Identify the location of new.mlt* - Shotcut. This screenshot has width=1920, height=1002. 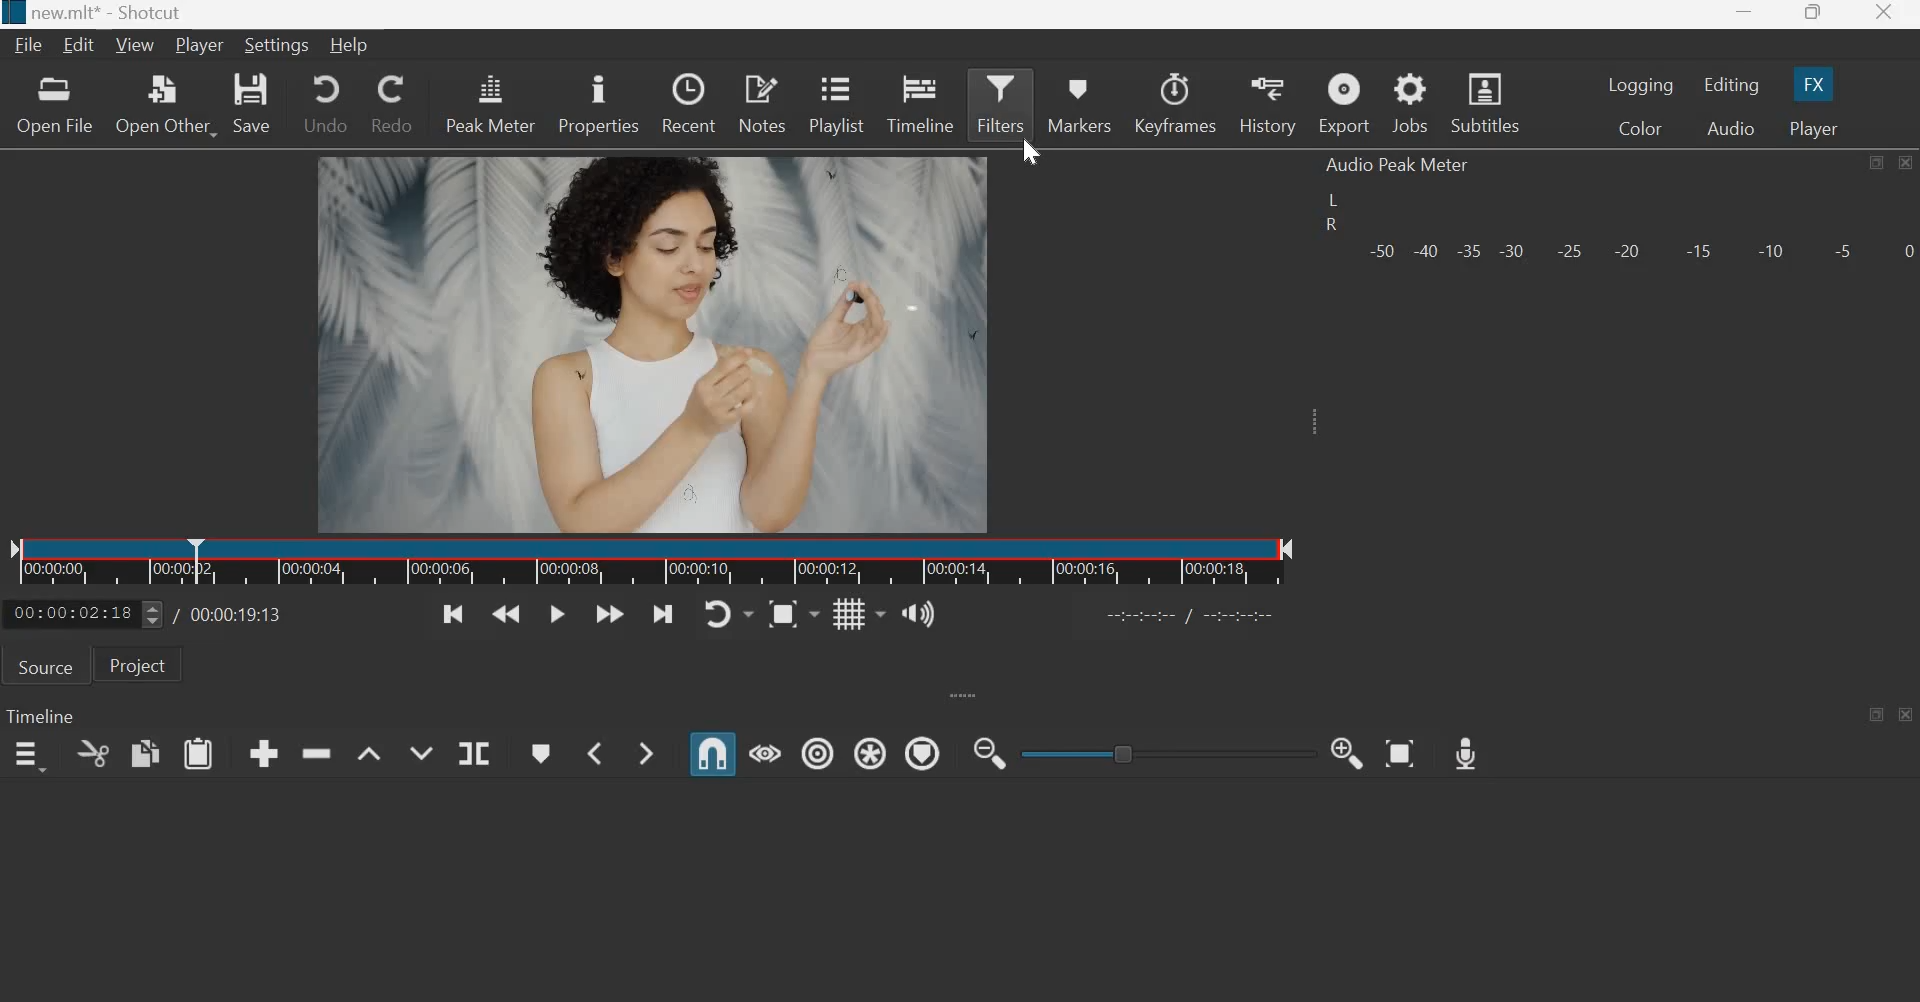
(102, 12).